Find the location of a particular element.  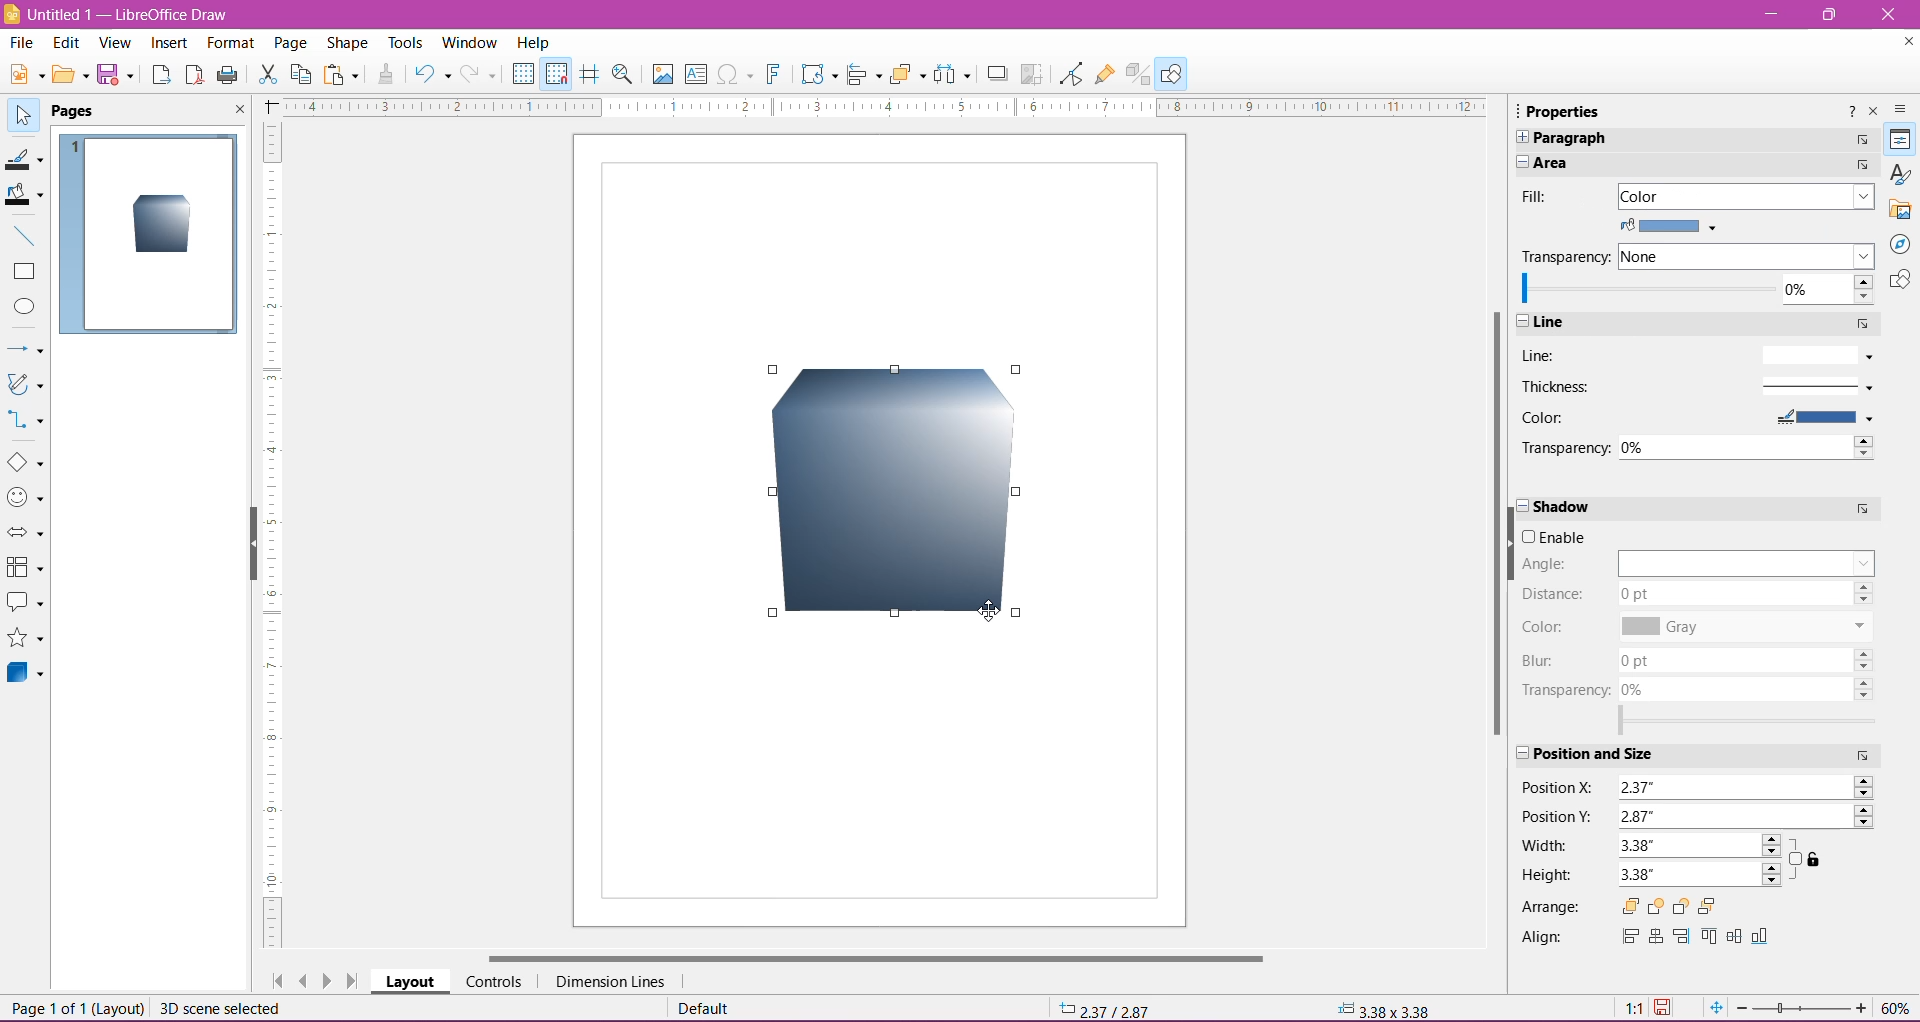

Curves and Polygons is located at coordinates (25, 386).